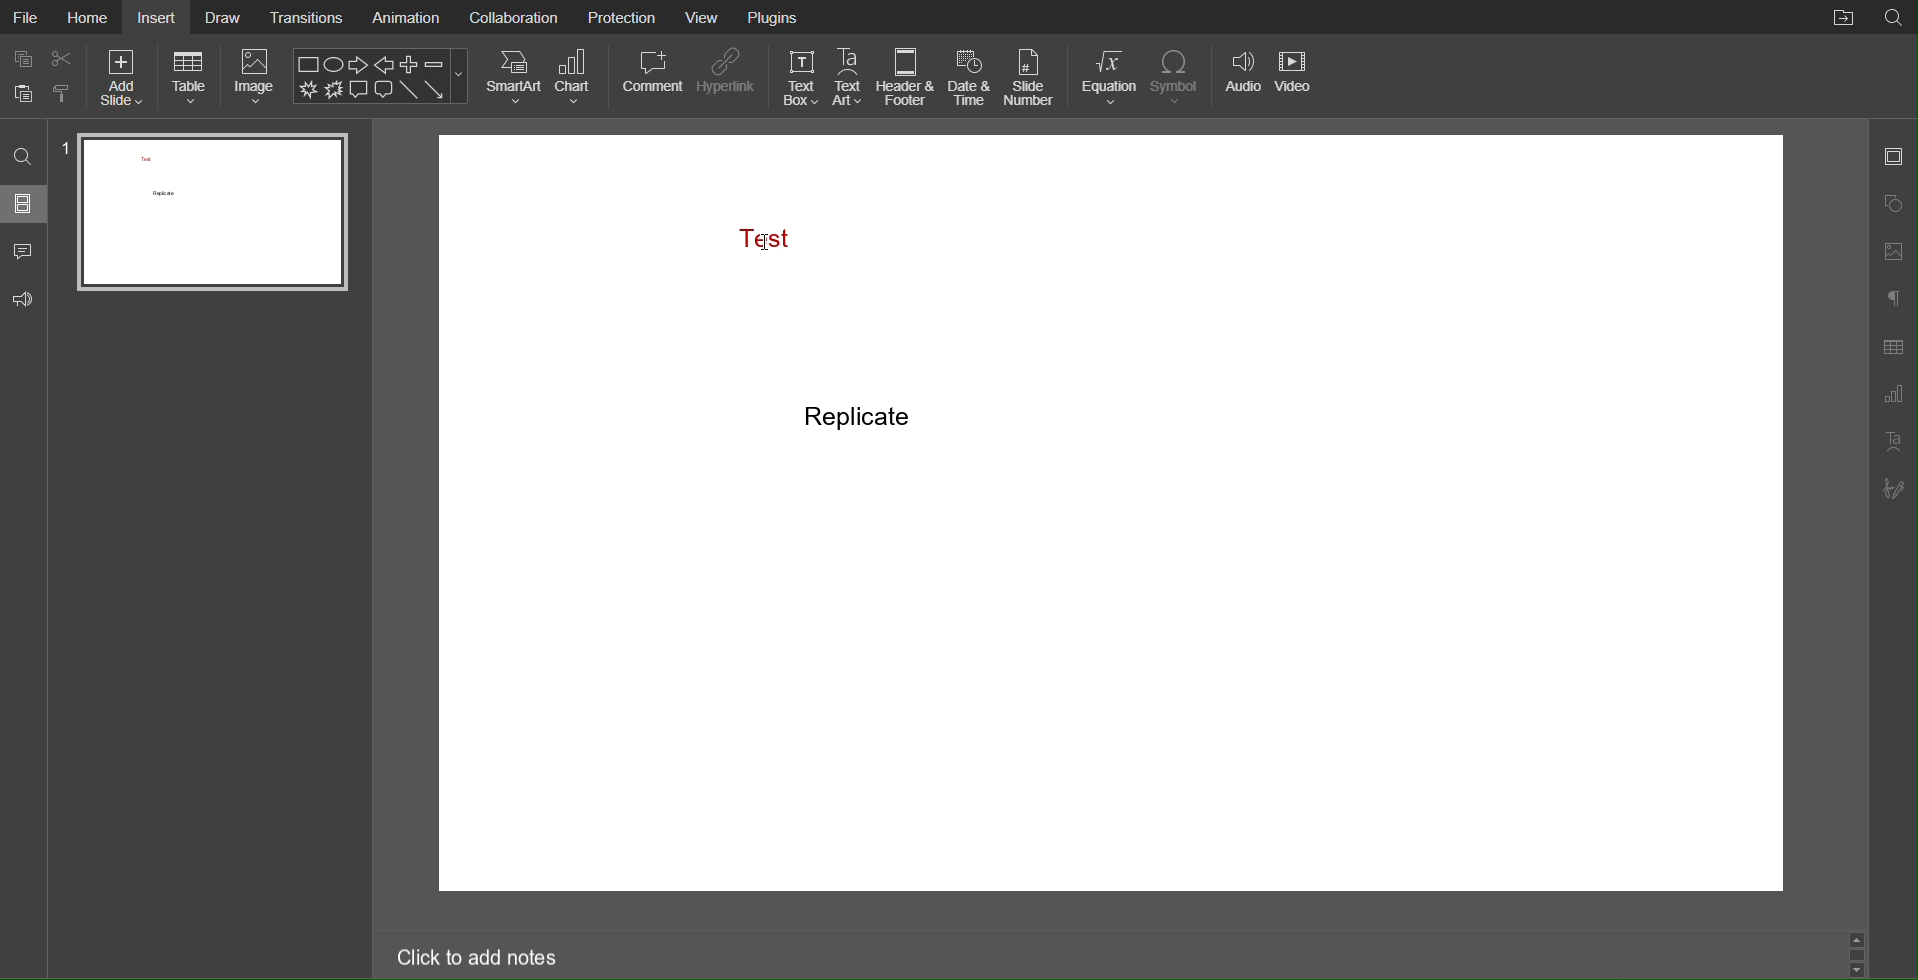 The width and height of the screenshot is (1918, 980). What do you see at coordinates (703, 18) in the screenshot?
I see `View` at bounding box center [703, 18].